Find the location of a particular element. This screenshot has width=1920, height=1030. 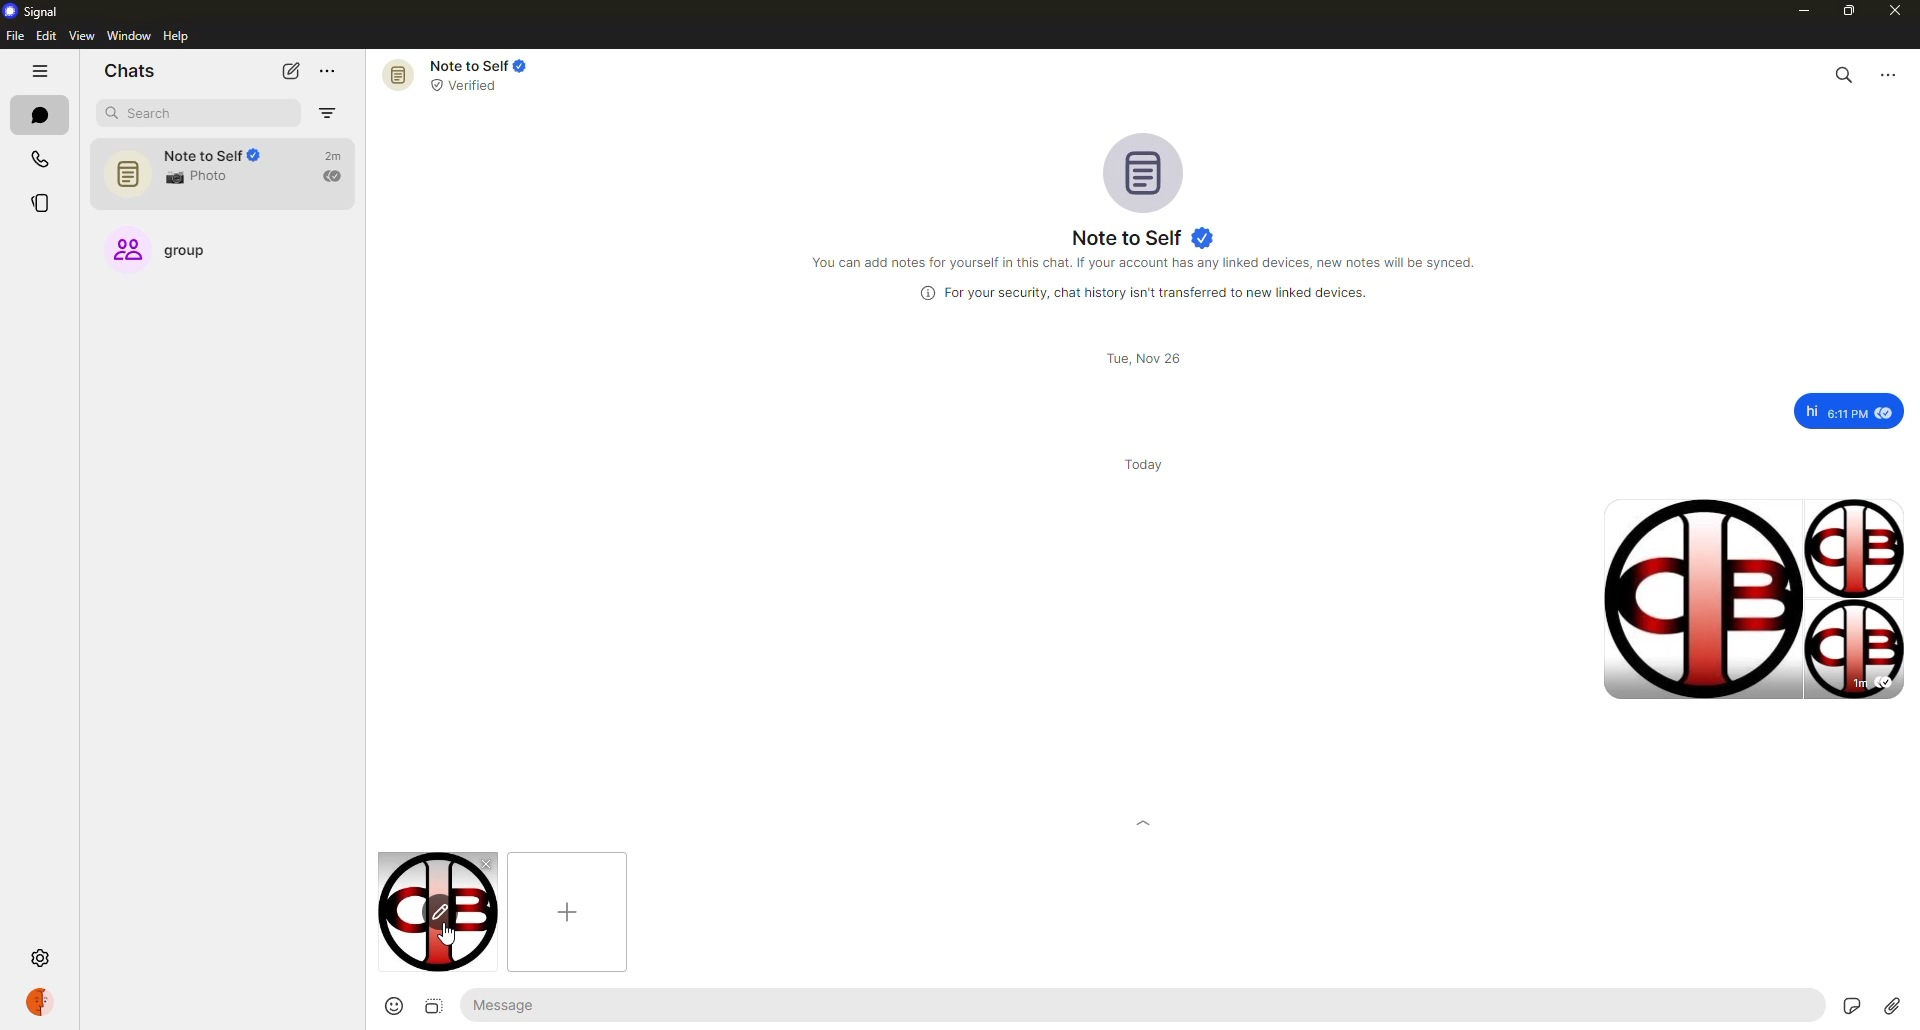

more is located at coordinates (1892, 76).